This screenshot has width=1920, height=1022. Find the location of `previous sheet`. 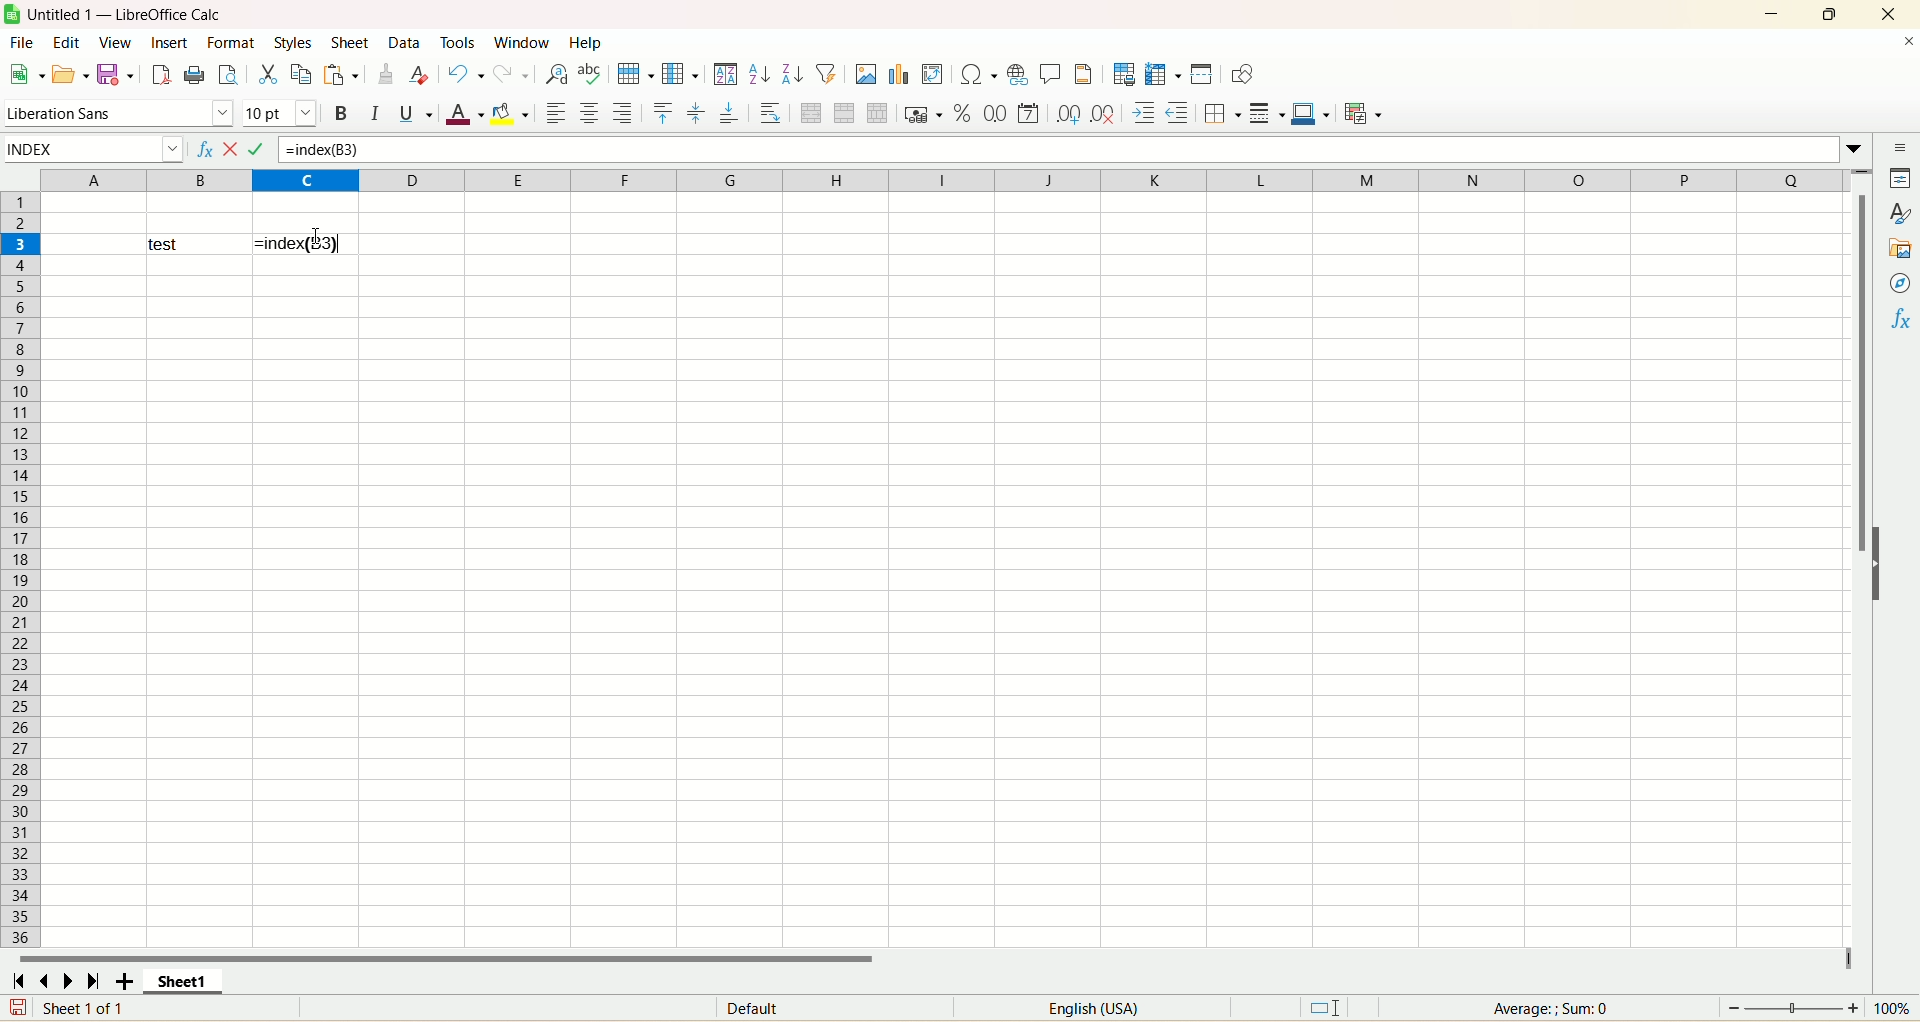

previous sheet is located at coordinates (41, 980).